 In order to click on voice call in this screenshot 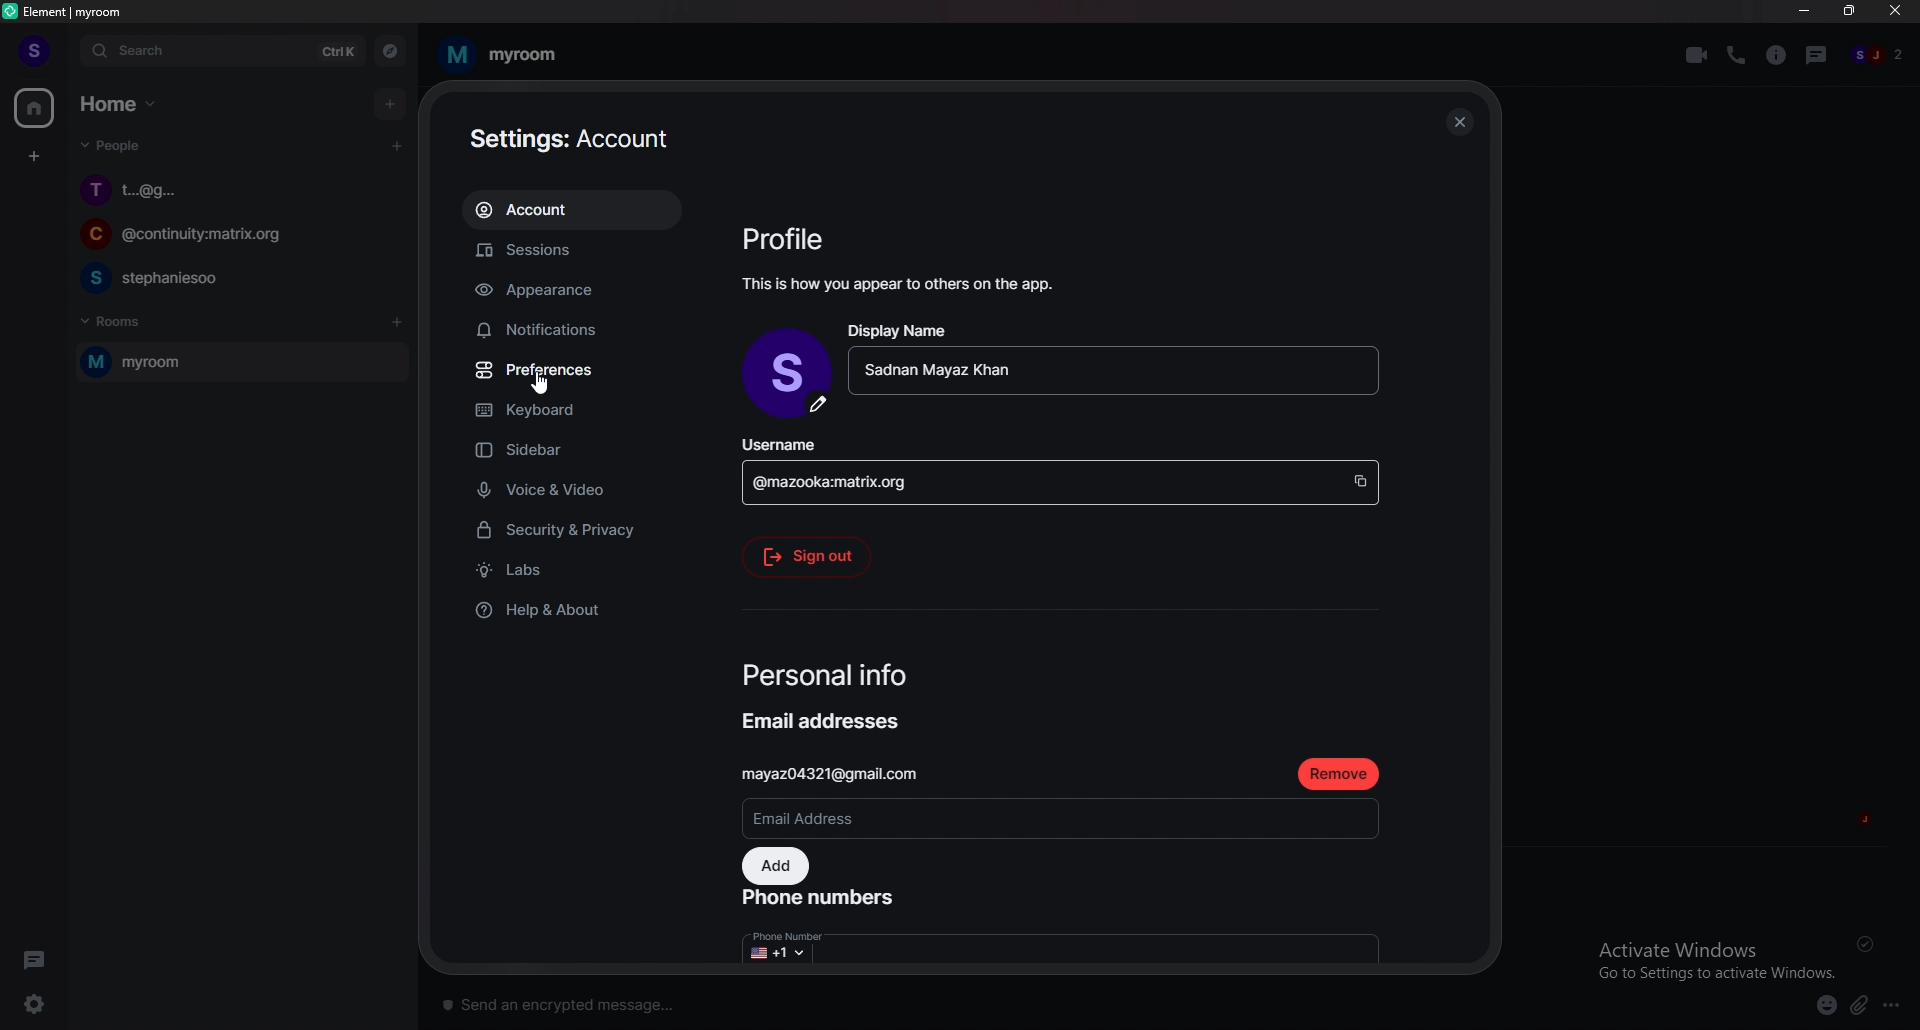, I will do `click(1736, 54)`.